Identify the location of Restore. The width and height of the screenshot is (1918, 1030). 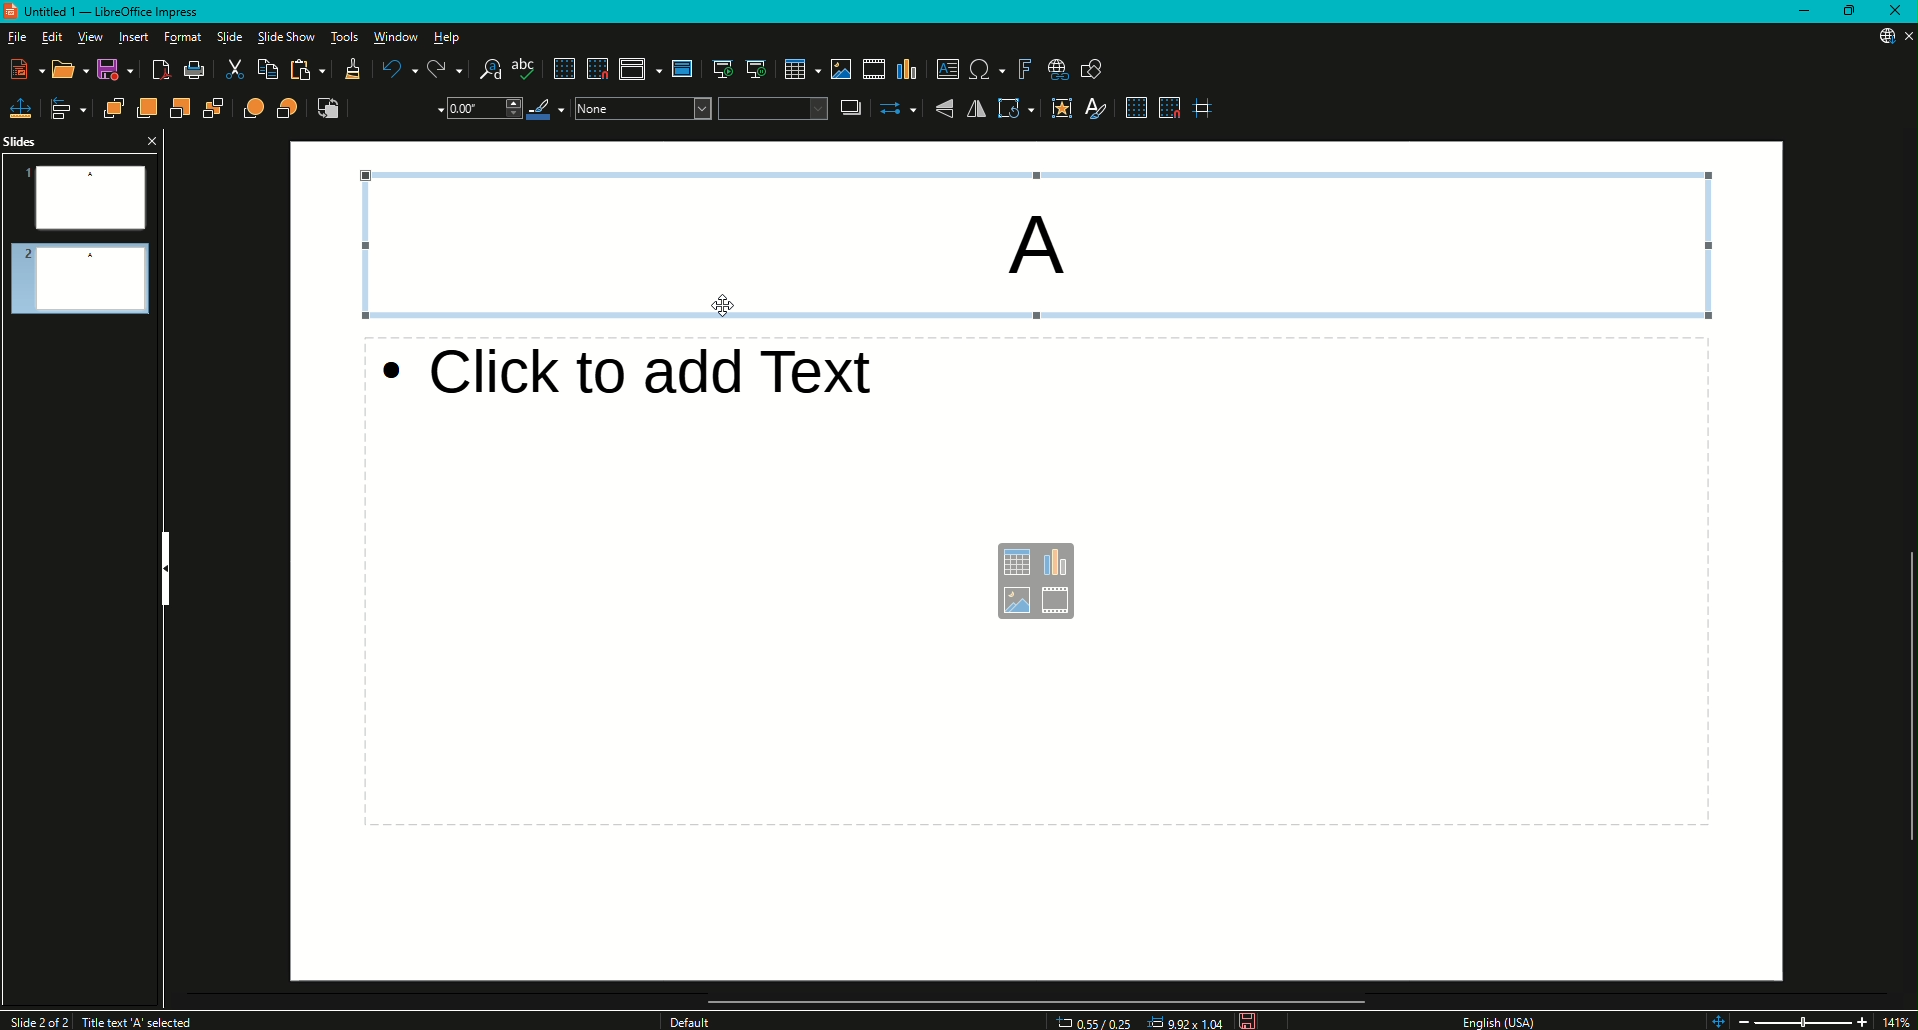
(1851, 12).